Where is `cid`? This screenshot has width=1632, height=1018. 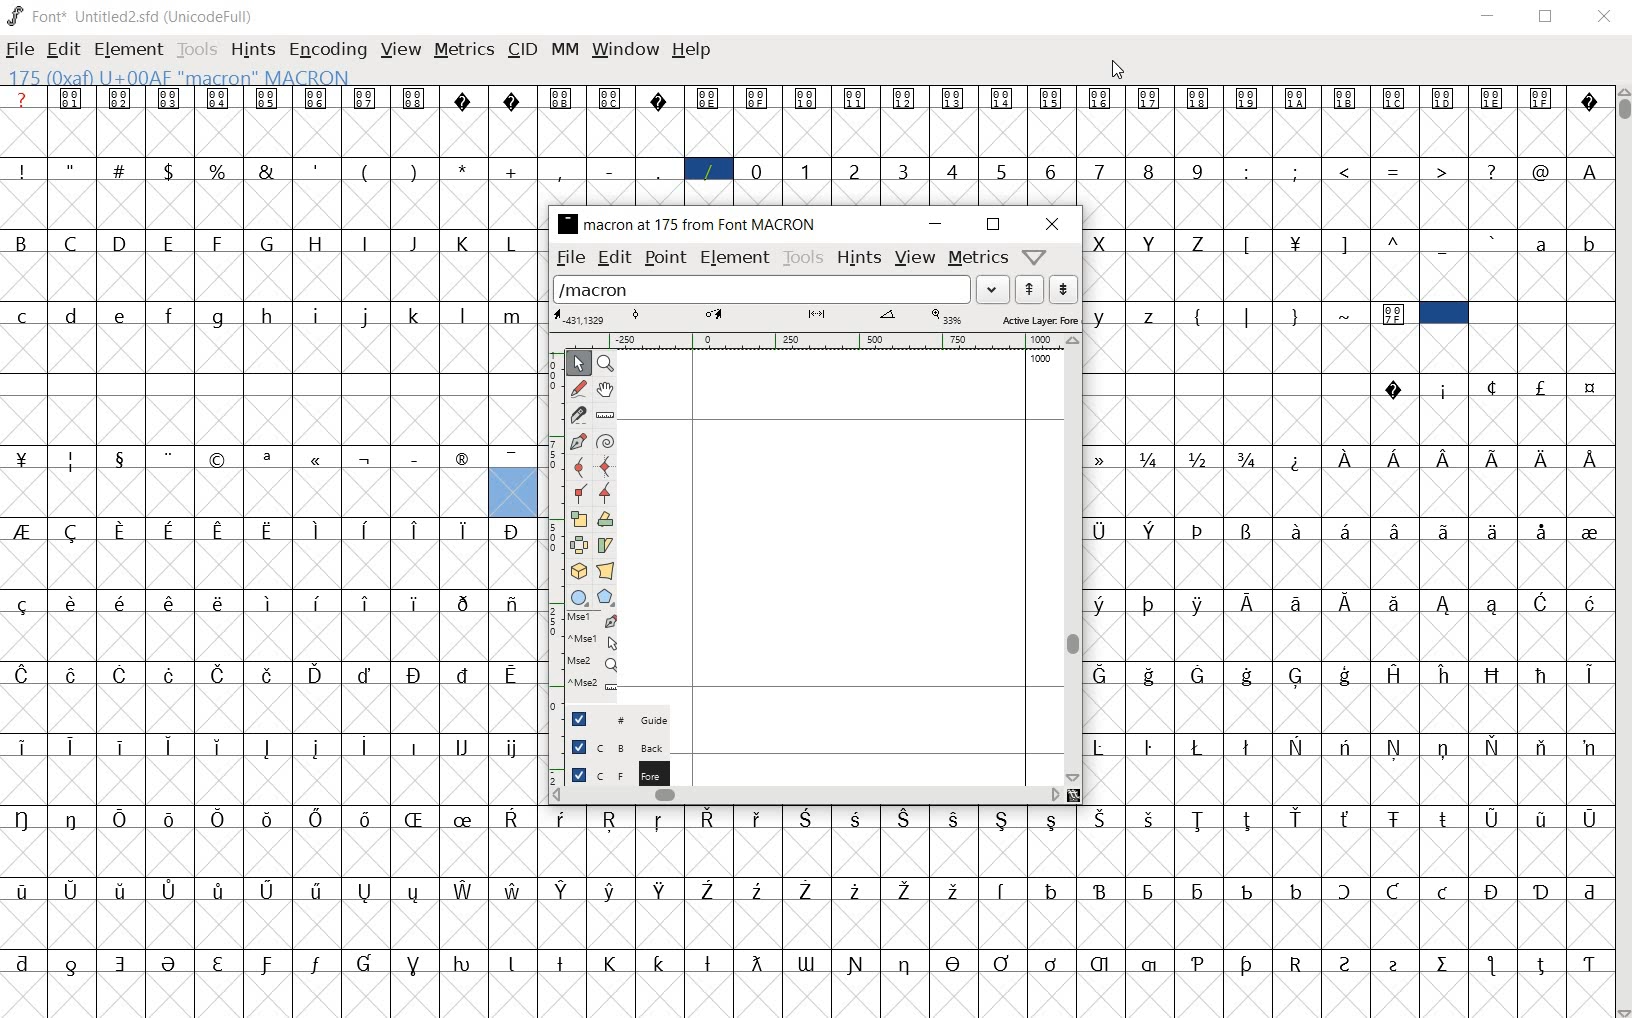 cid is located at coordinates (522, 50).